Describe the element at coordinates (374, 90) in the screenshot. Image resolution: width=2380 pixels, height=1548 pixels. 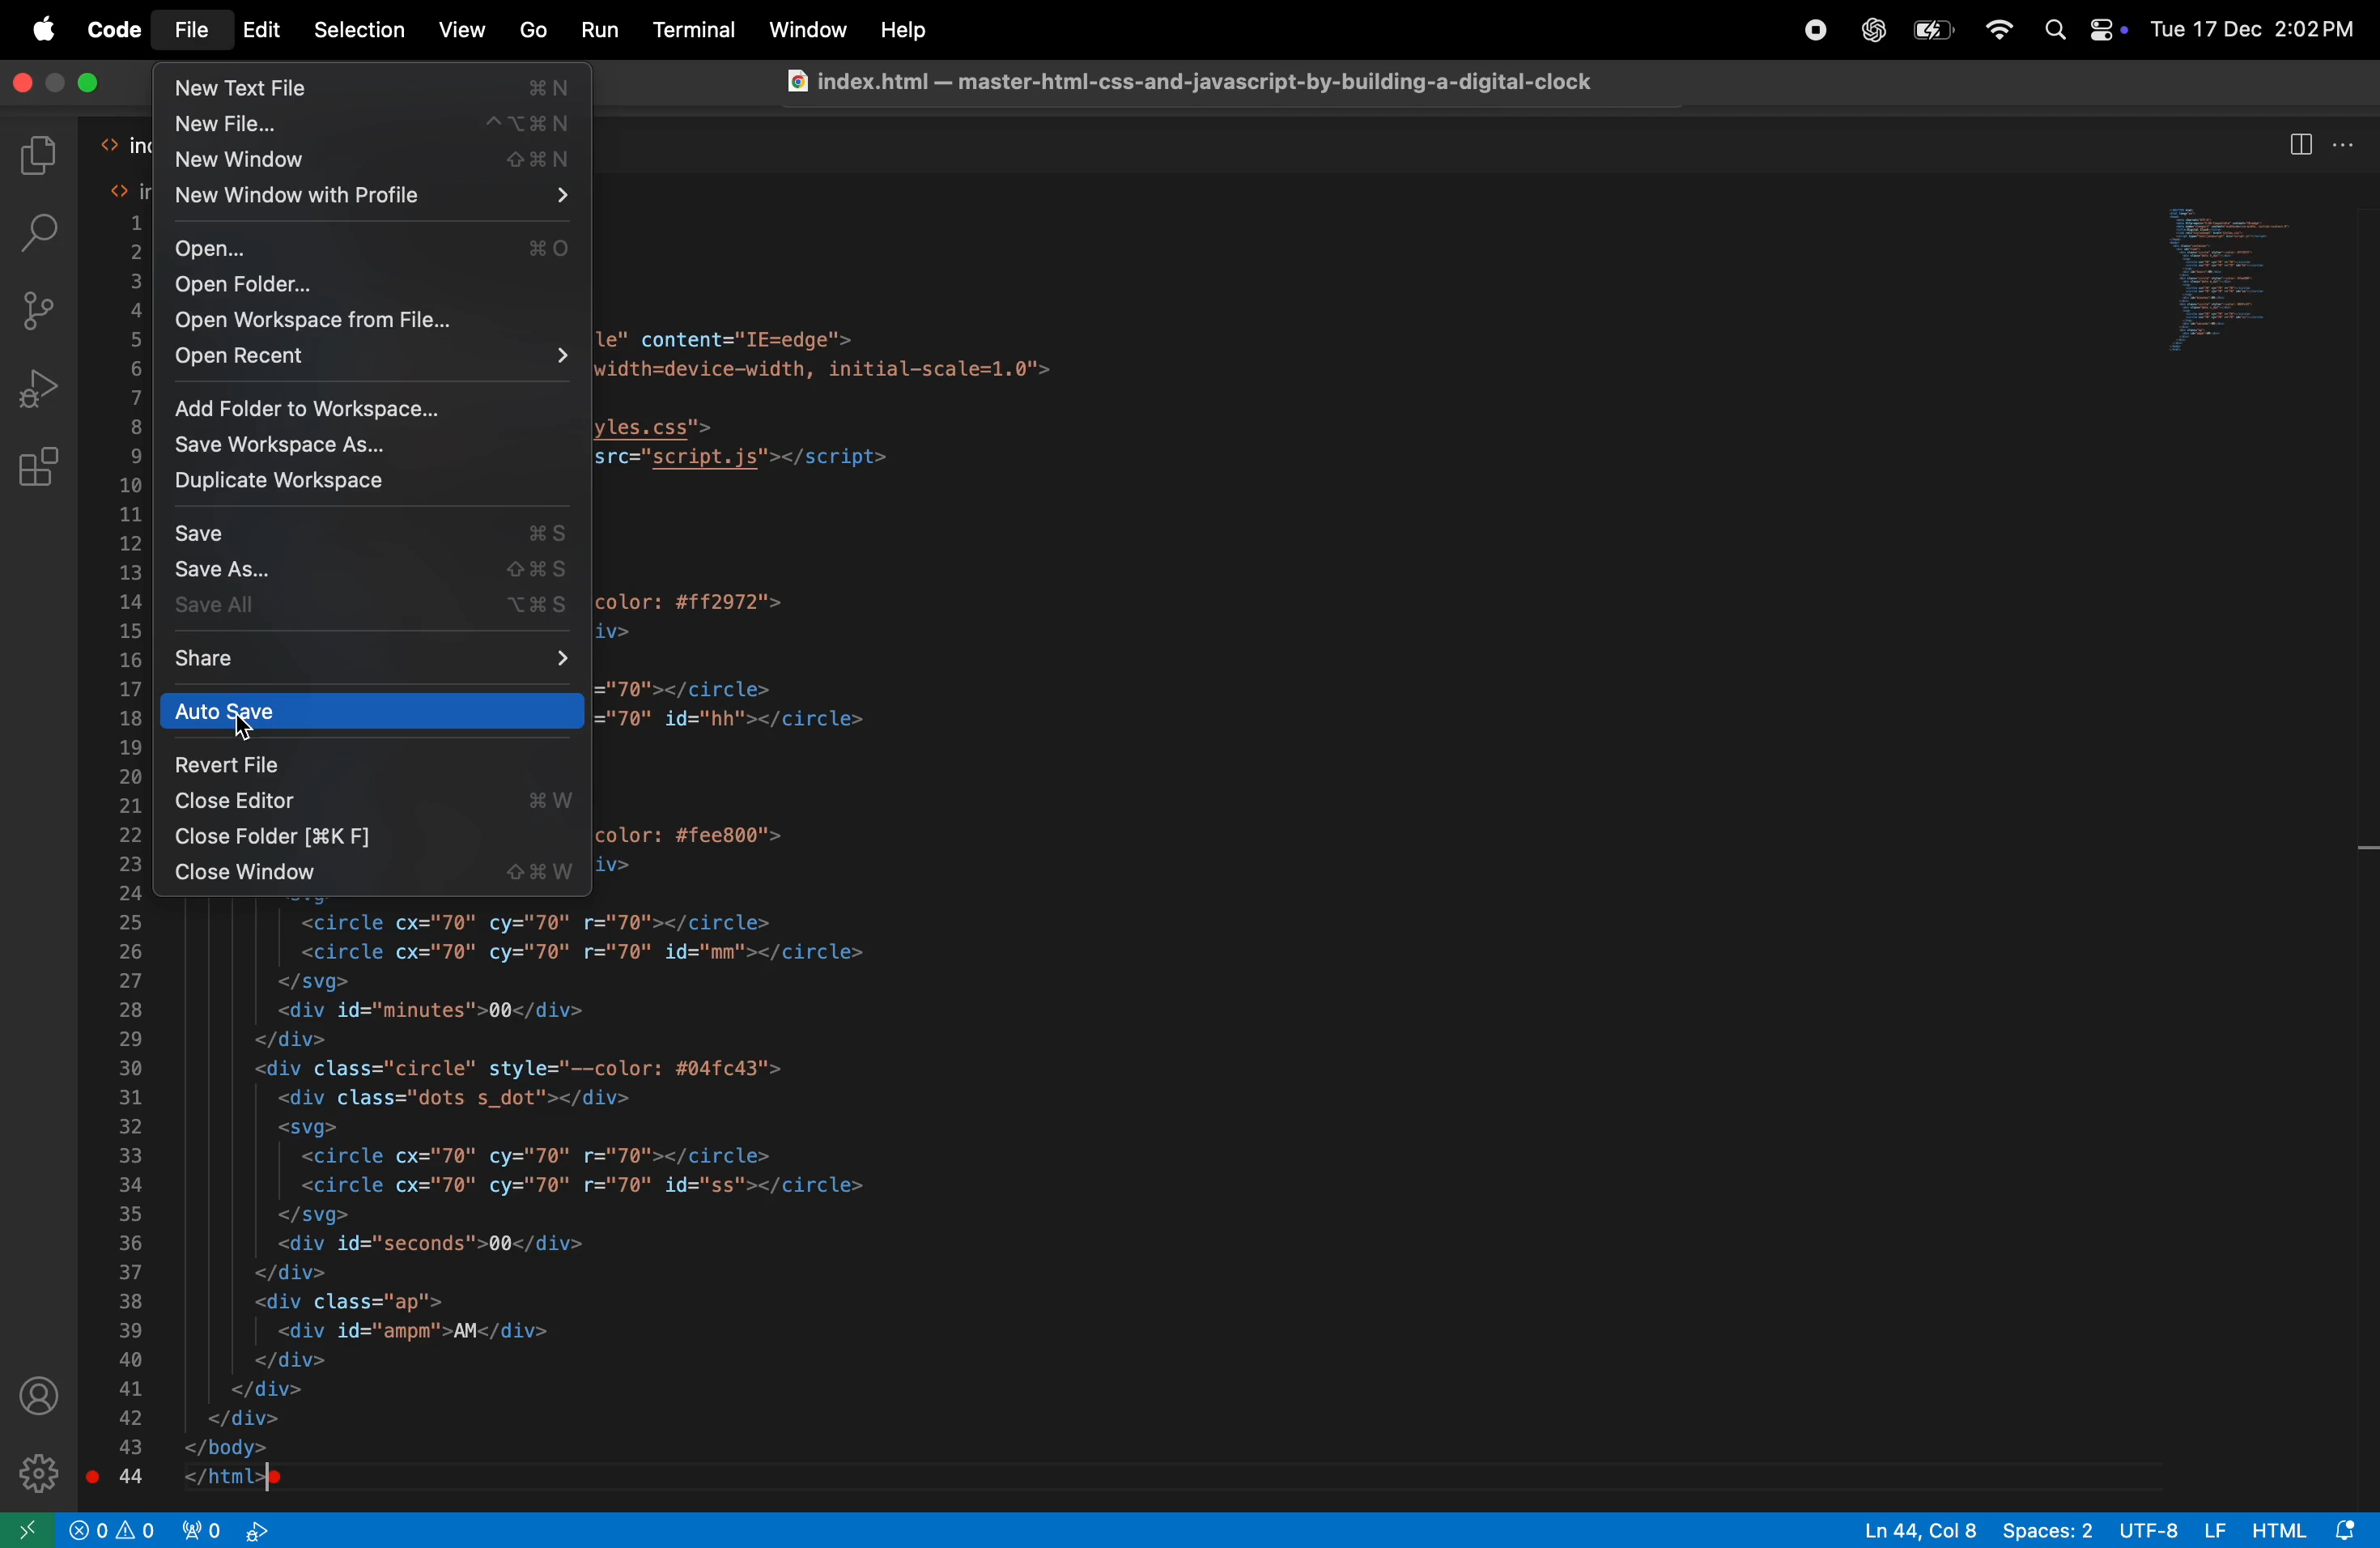
I see `new text file` at that location.